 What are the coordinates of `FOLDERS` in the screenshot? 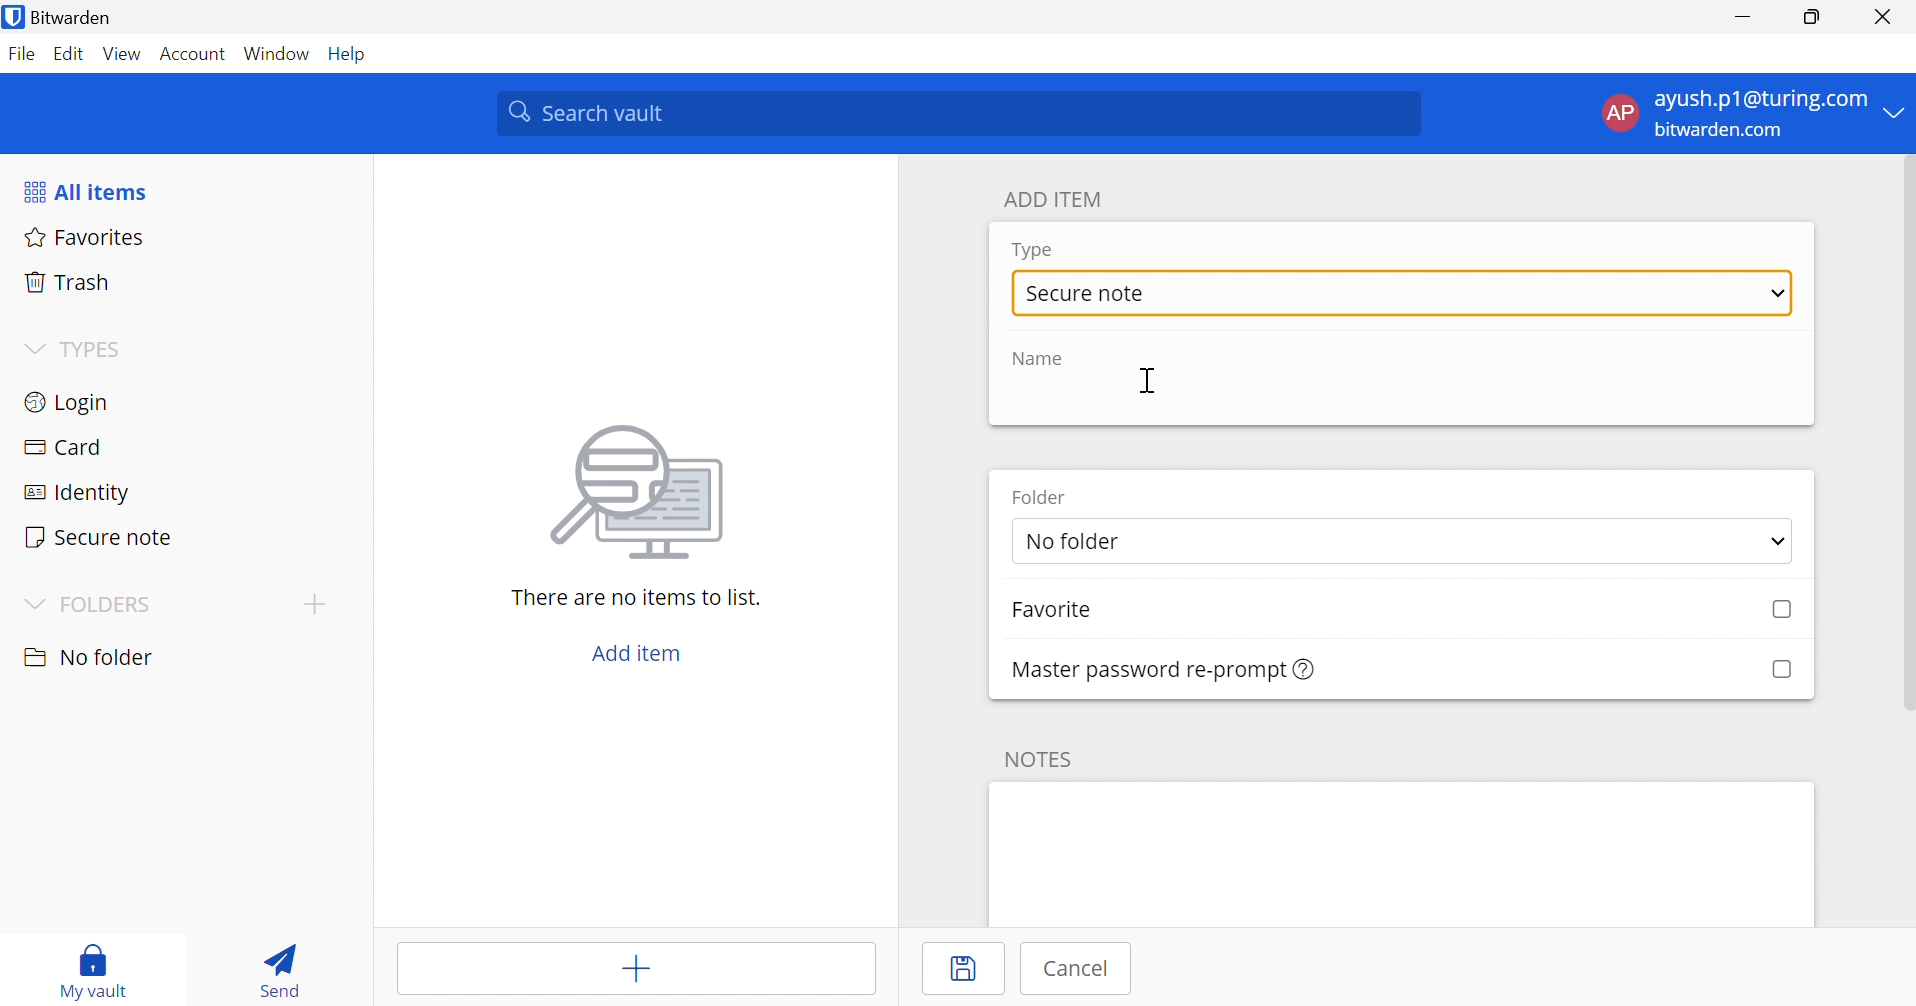 It's located at (113, 604).